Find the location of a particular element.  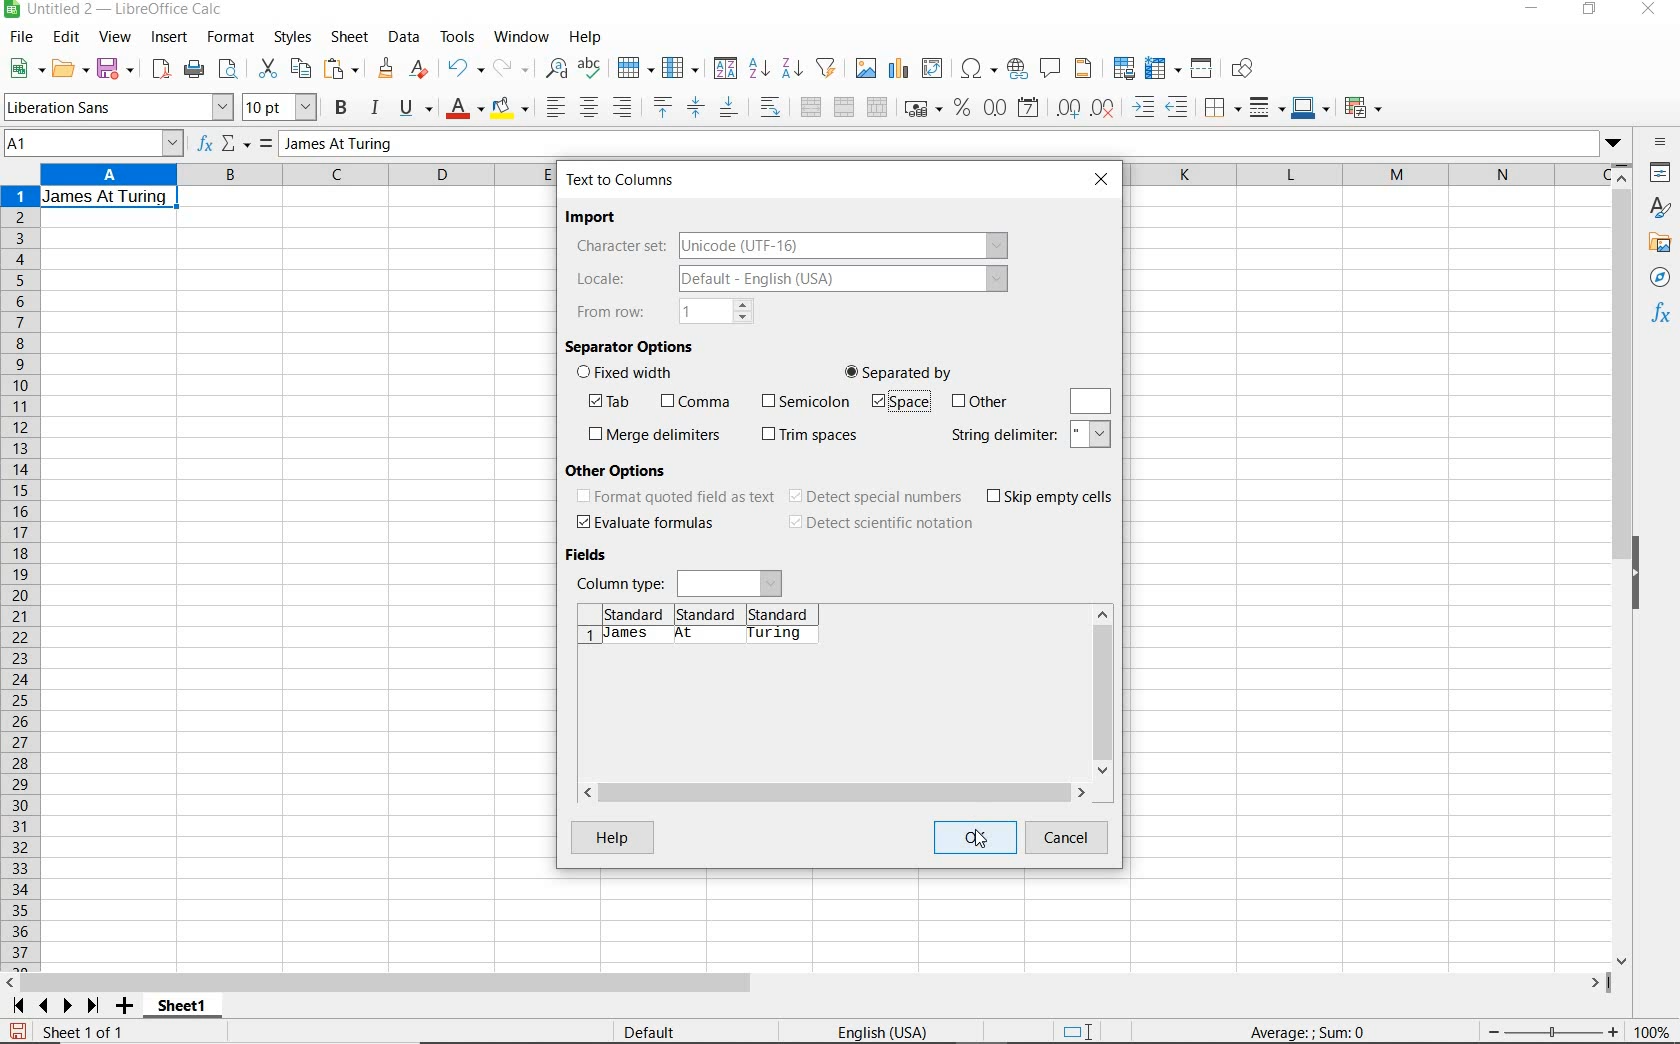

format is located at coordinates (232, 40).